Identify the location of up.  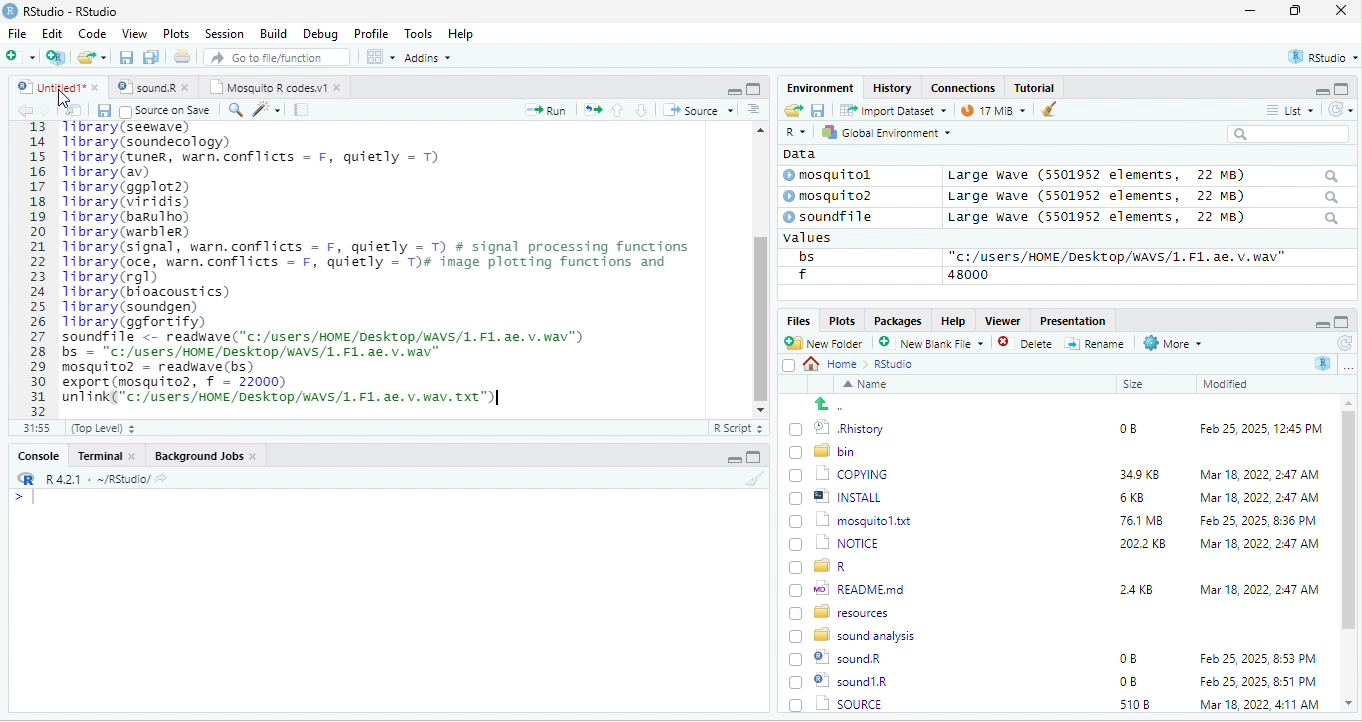
(619, 109).